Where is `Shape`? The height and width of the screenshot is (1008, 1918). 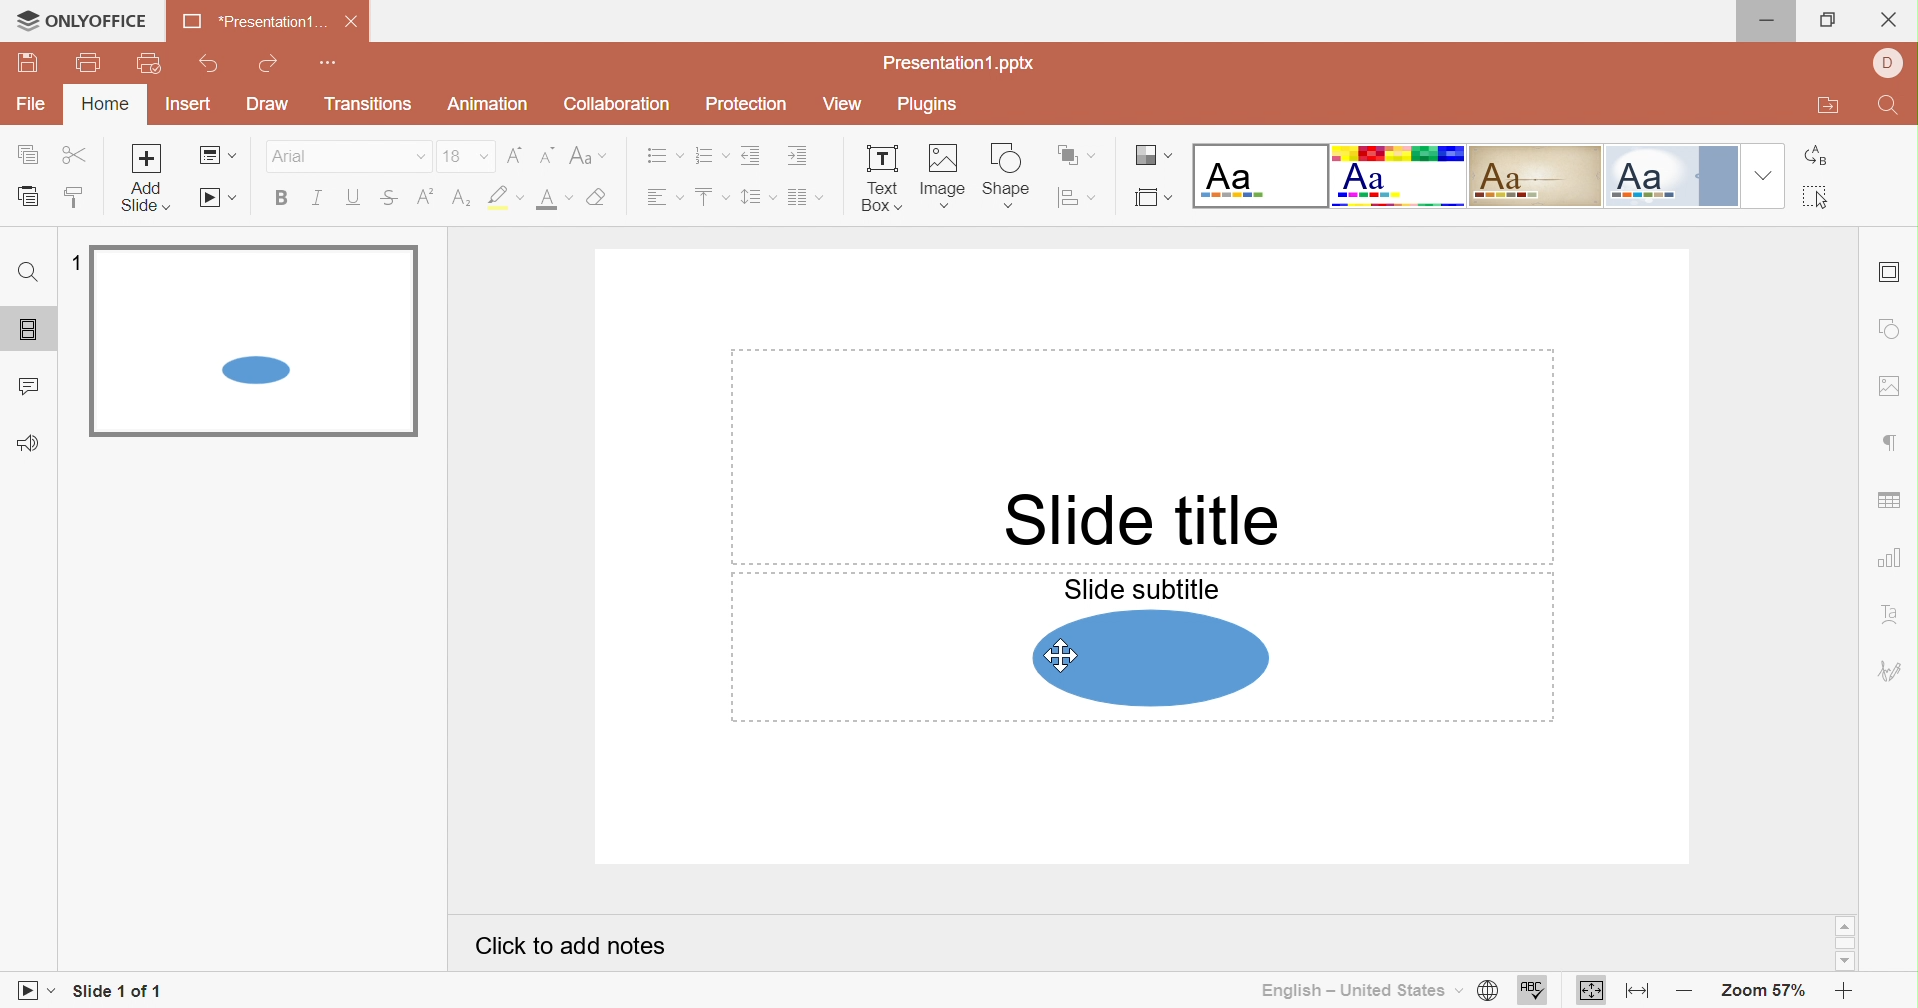
Shape is located at coordinates (1006, 176).